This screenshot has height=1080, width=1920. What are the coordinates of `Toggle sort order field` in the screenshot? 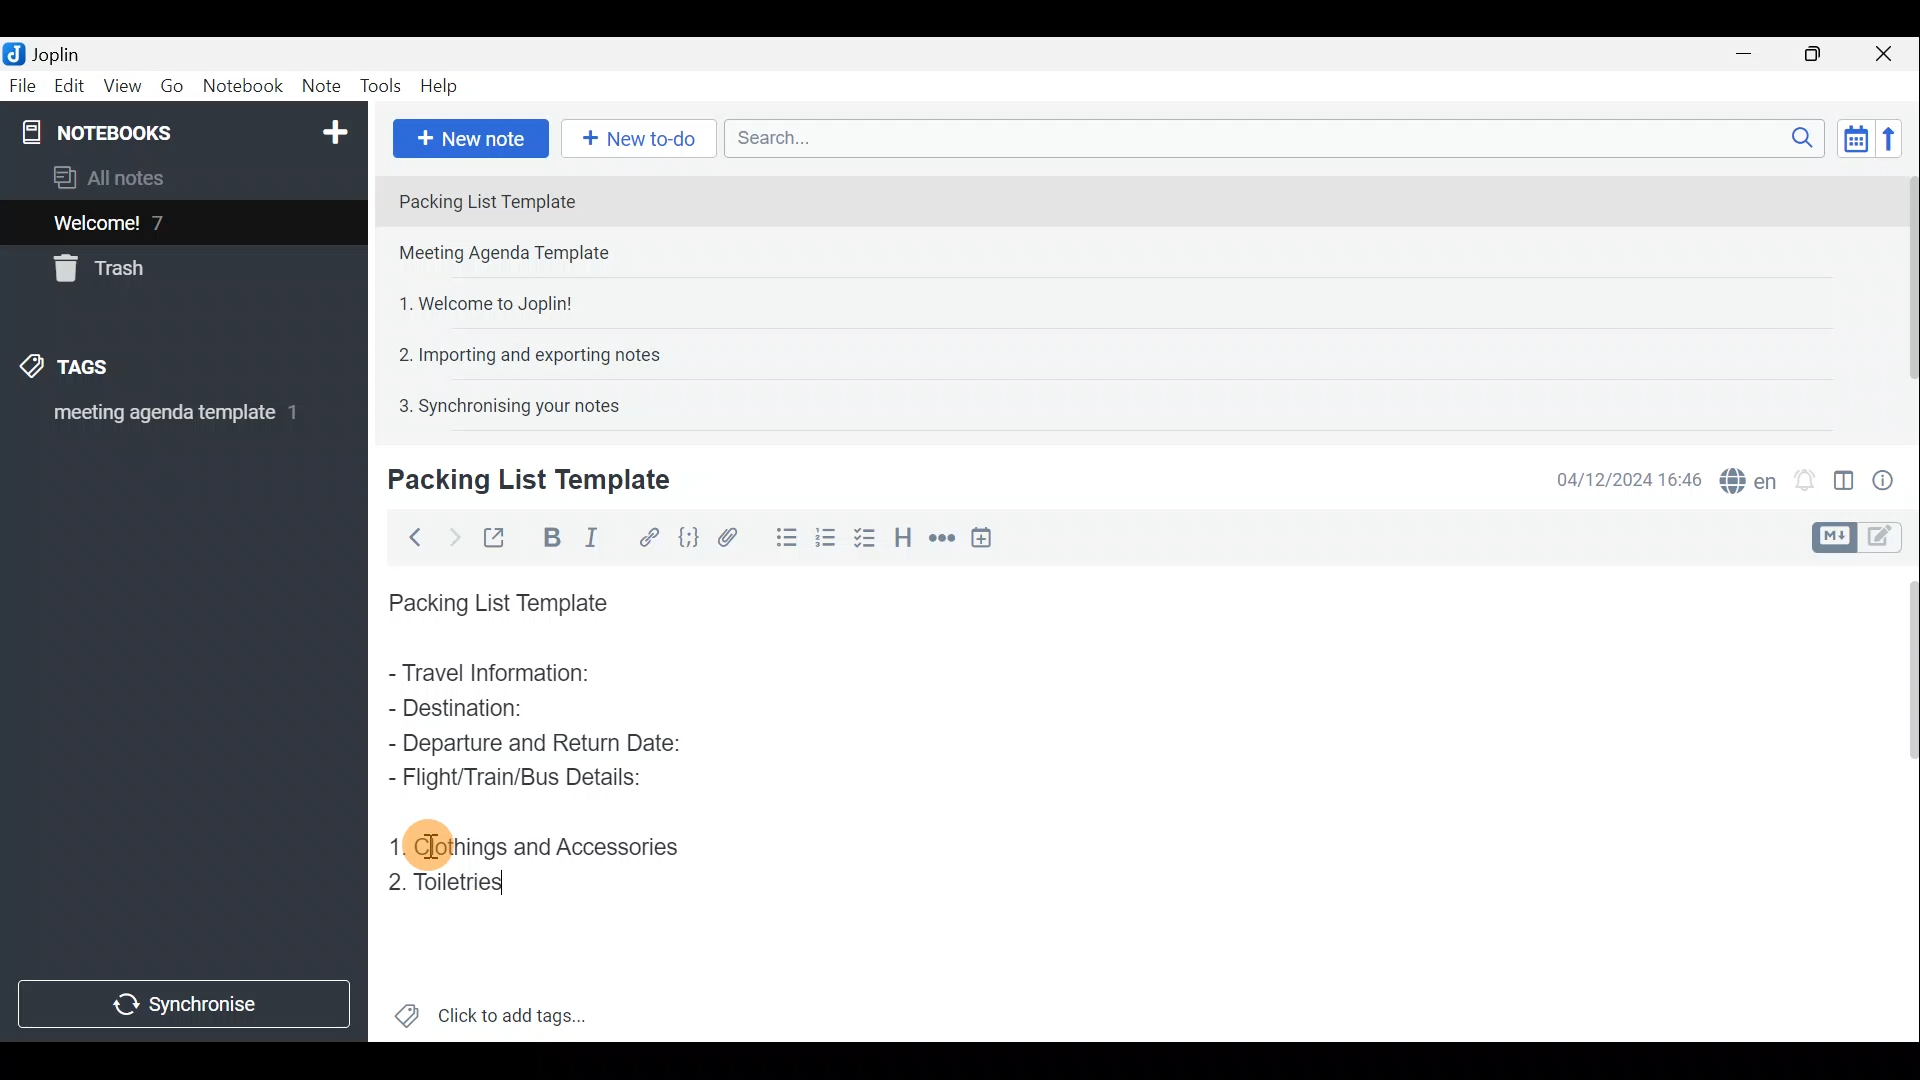 It's located at (1849, 138).